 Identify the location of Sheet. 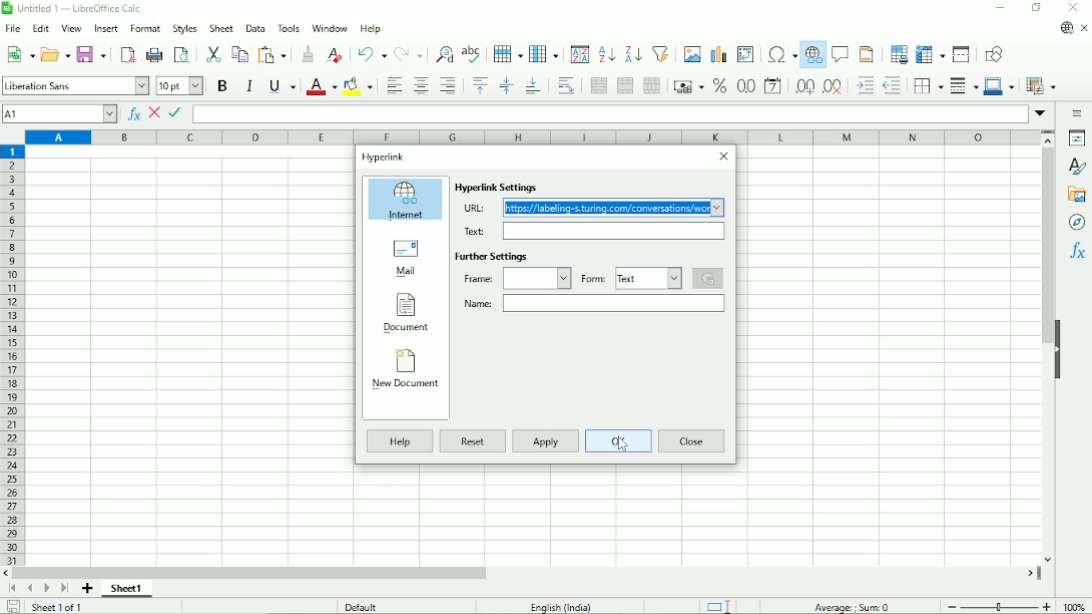
(222, 28).